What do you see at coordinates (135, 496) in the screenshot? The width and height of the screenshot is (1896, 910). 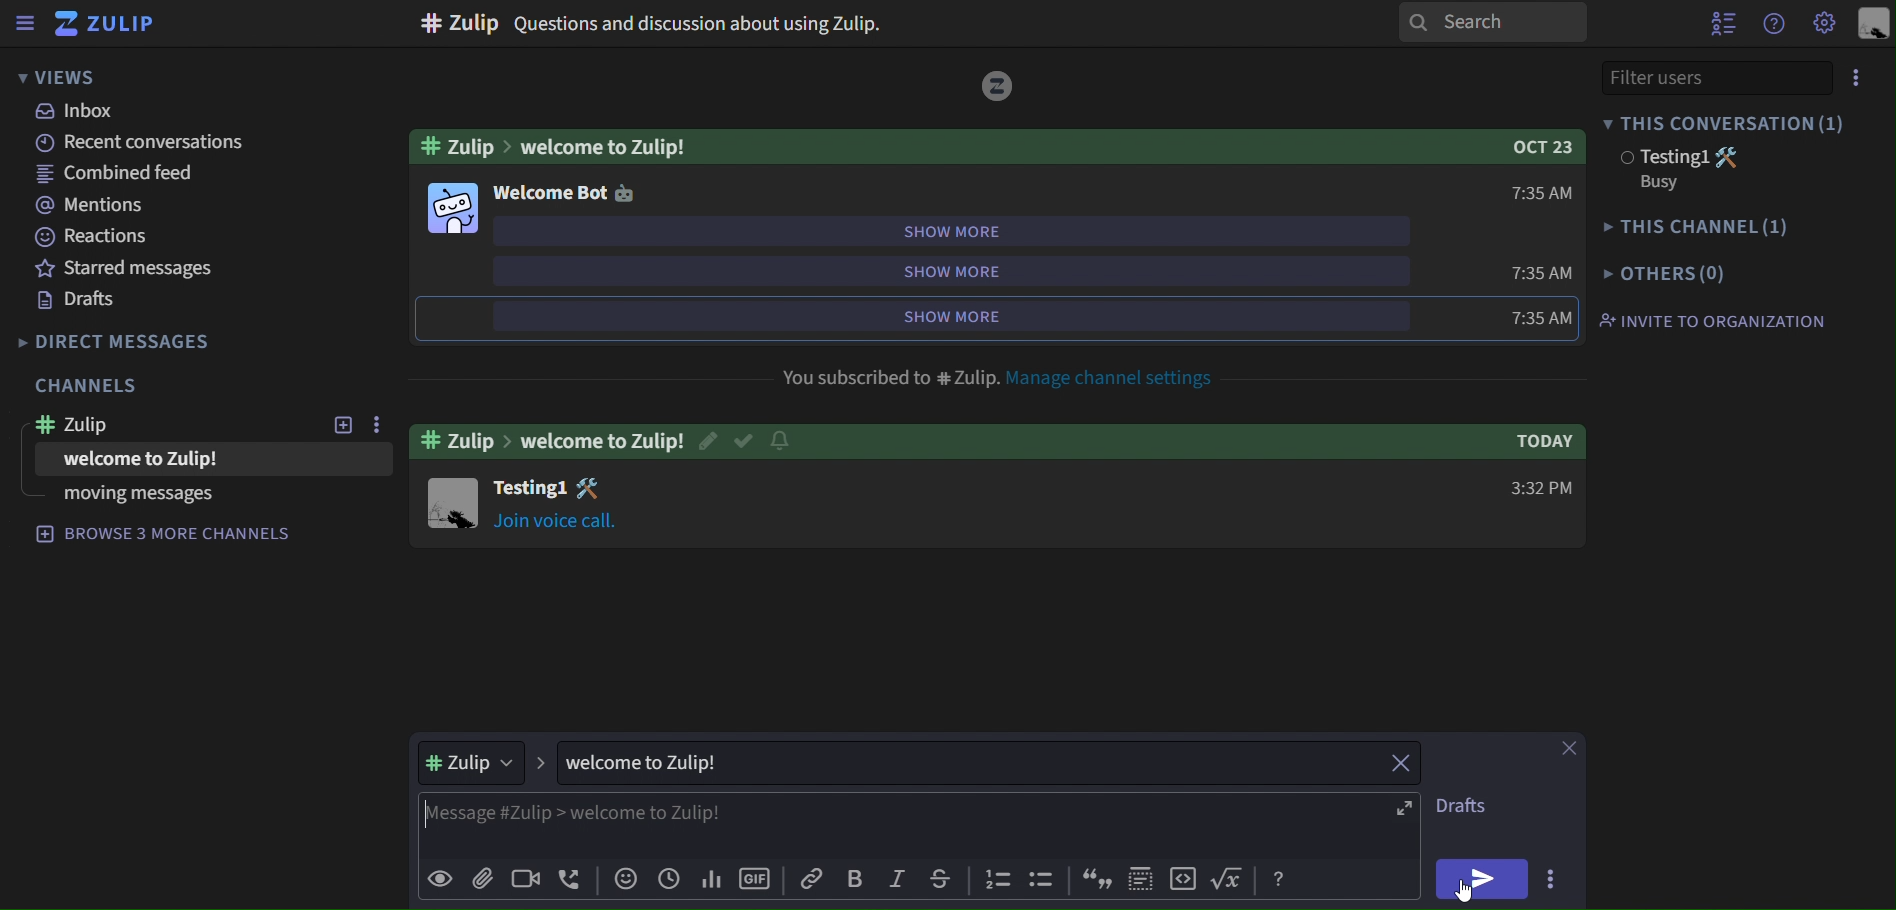 I see `moving messages` at bounding box center [135, 496].